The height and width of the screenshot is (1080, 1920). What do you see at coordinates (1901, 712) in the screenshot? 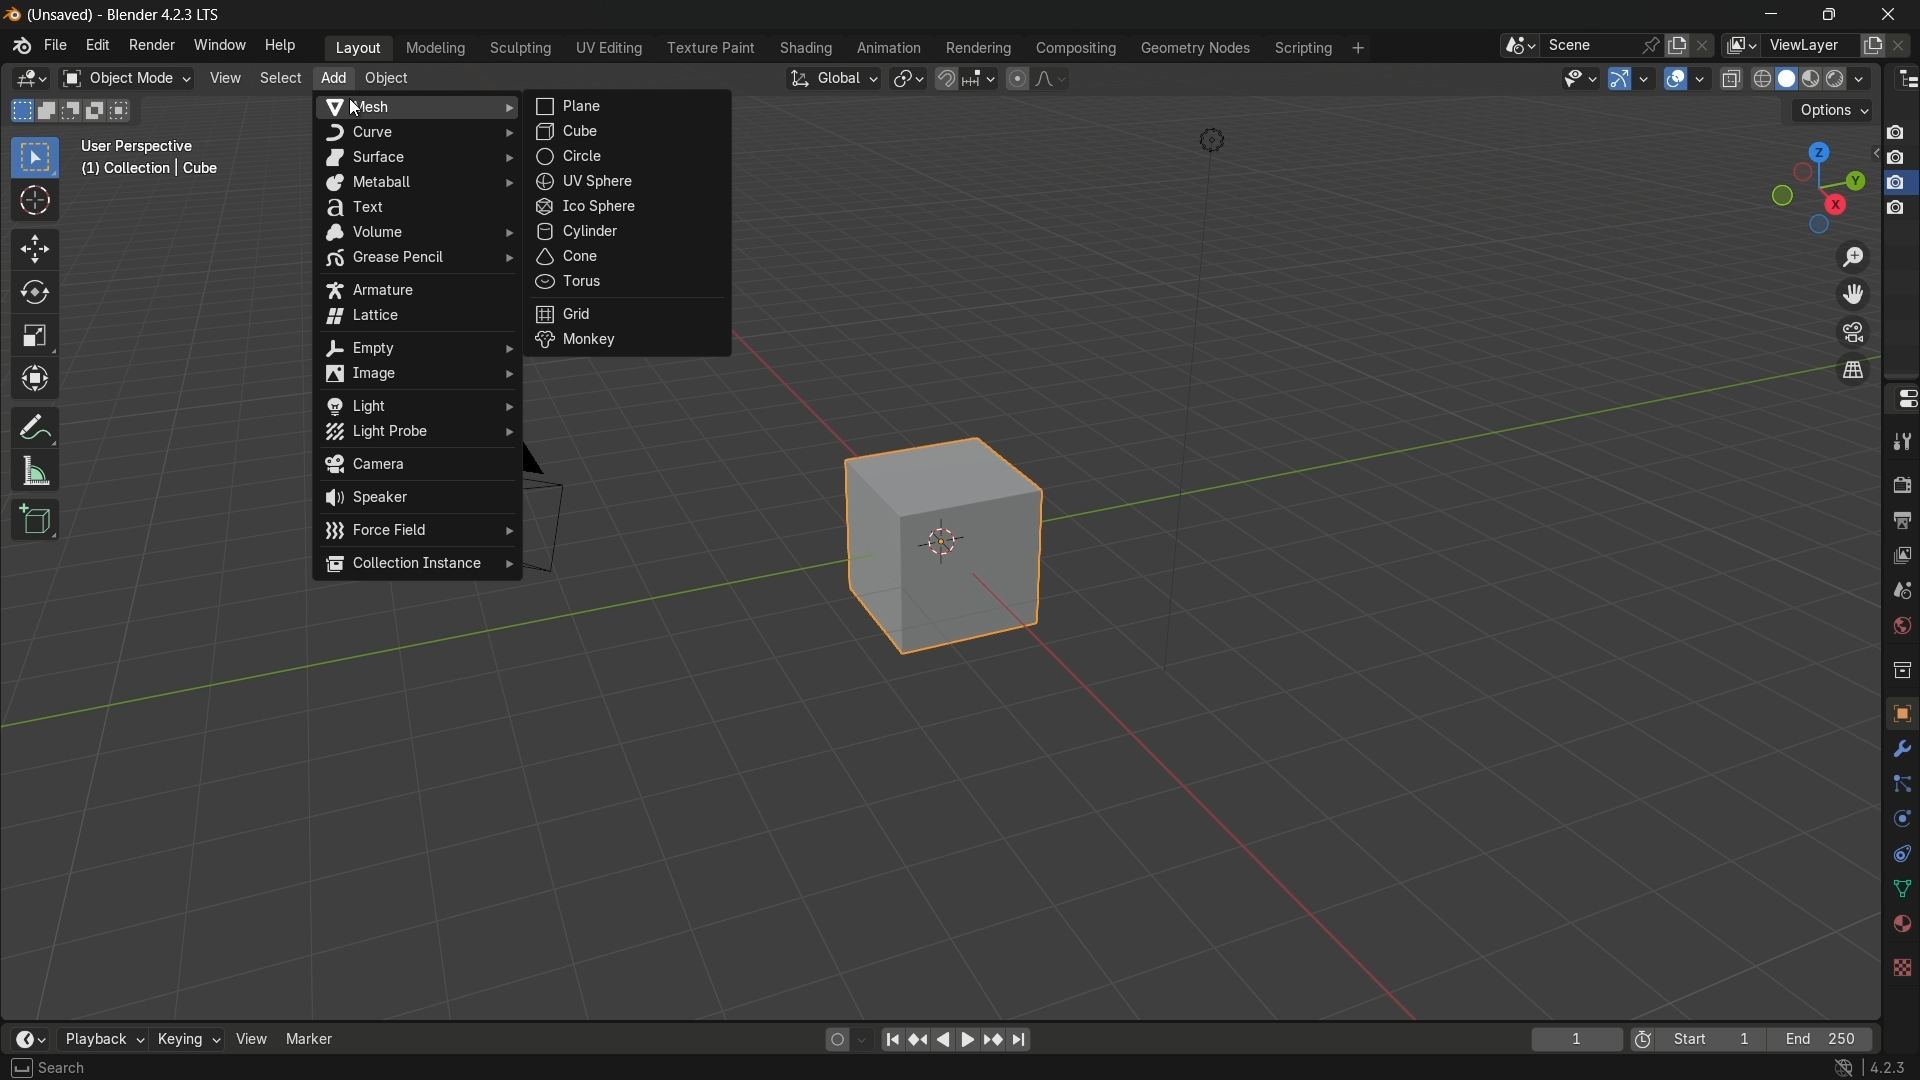
I see `object` at bounding box center [1901, 712].